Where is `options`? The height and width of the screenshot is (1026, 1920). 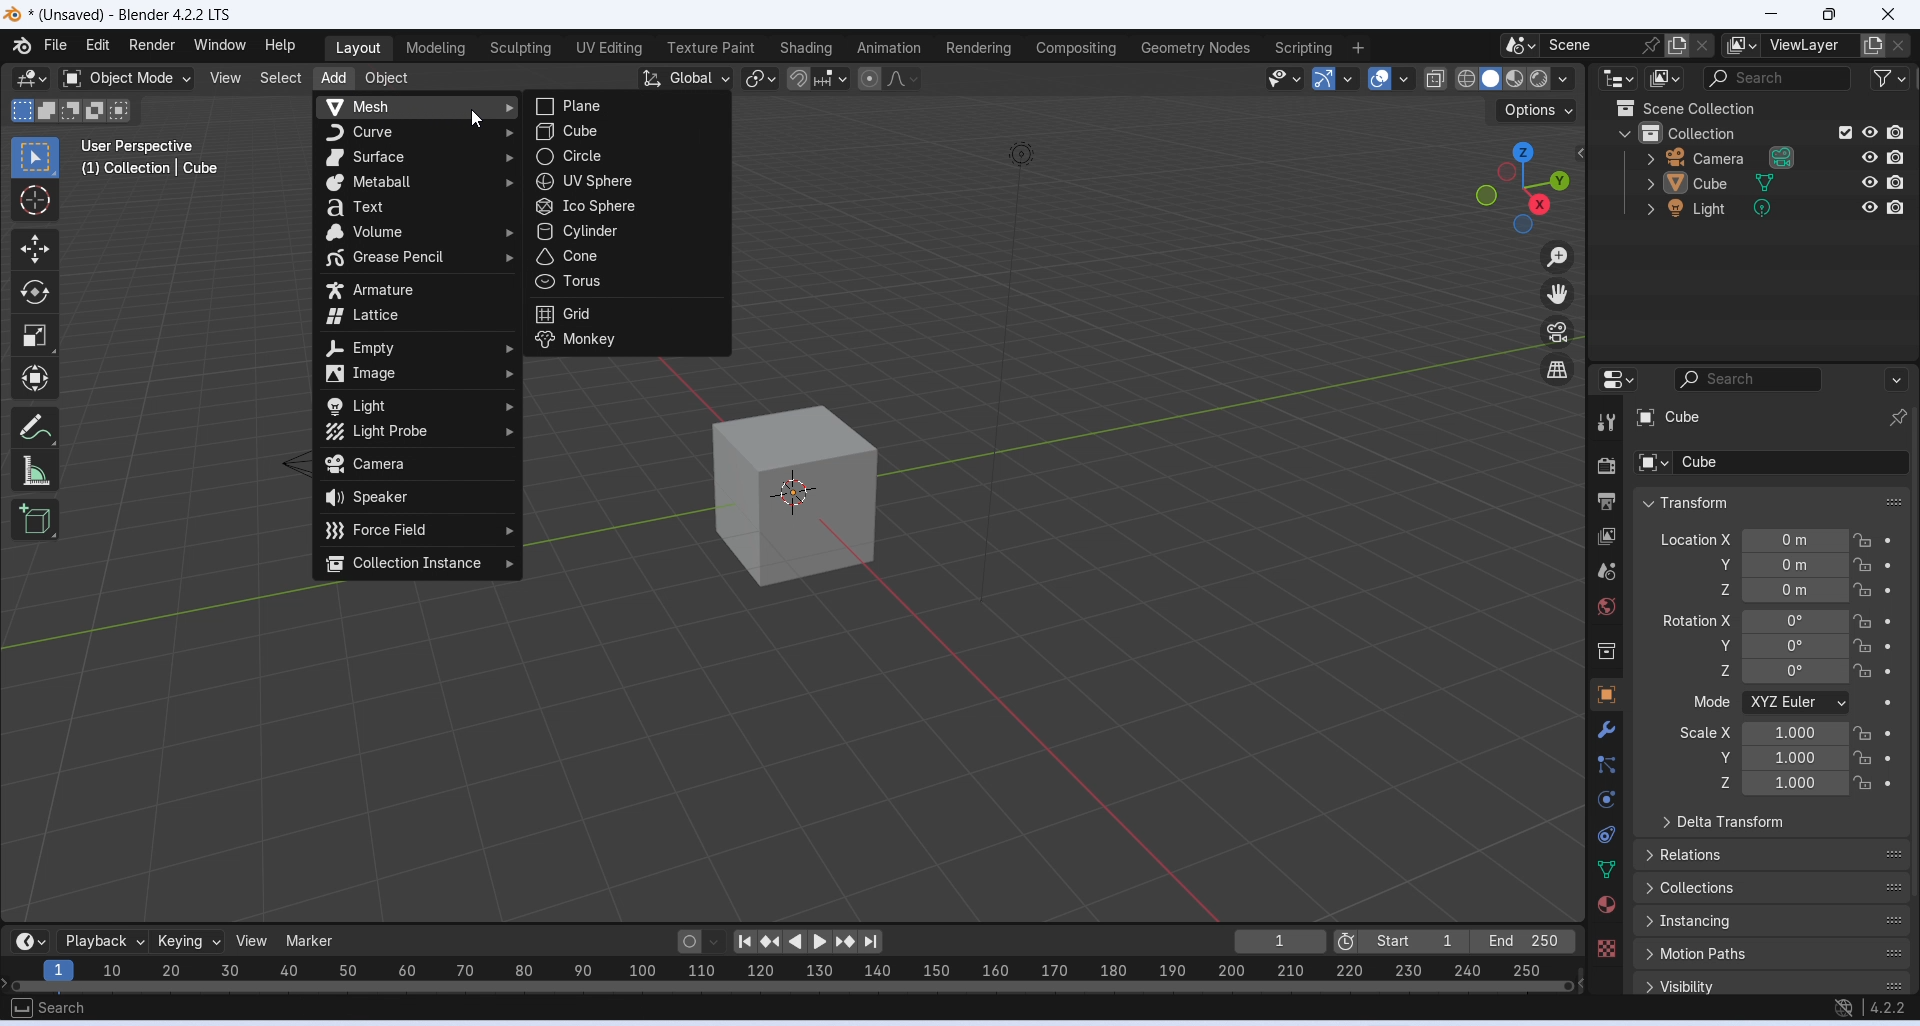 options is located at coordinates (1539, 110).